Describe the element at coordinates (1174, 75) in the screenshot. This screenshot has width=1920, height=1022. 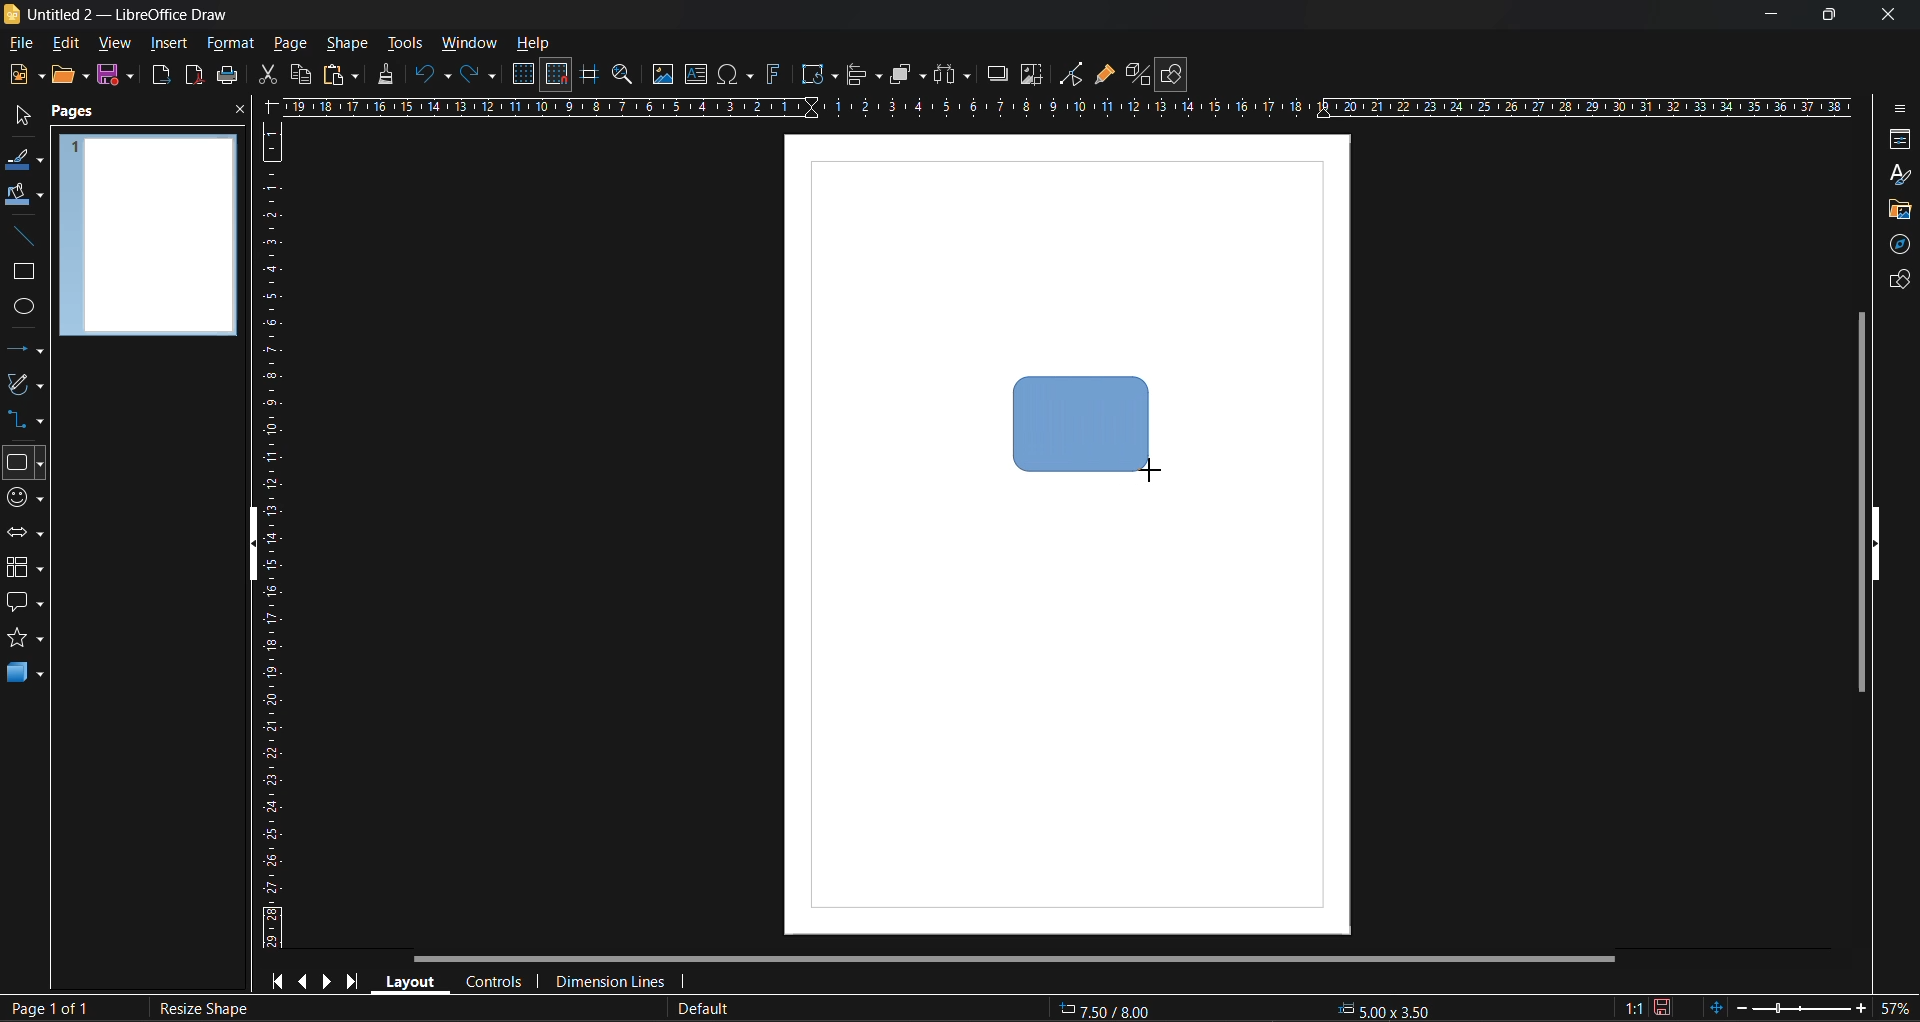
I see `show draw functions` at that location.